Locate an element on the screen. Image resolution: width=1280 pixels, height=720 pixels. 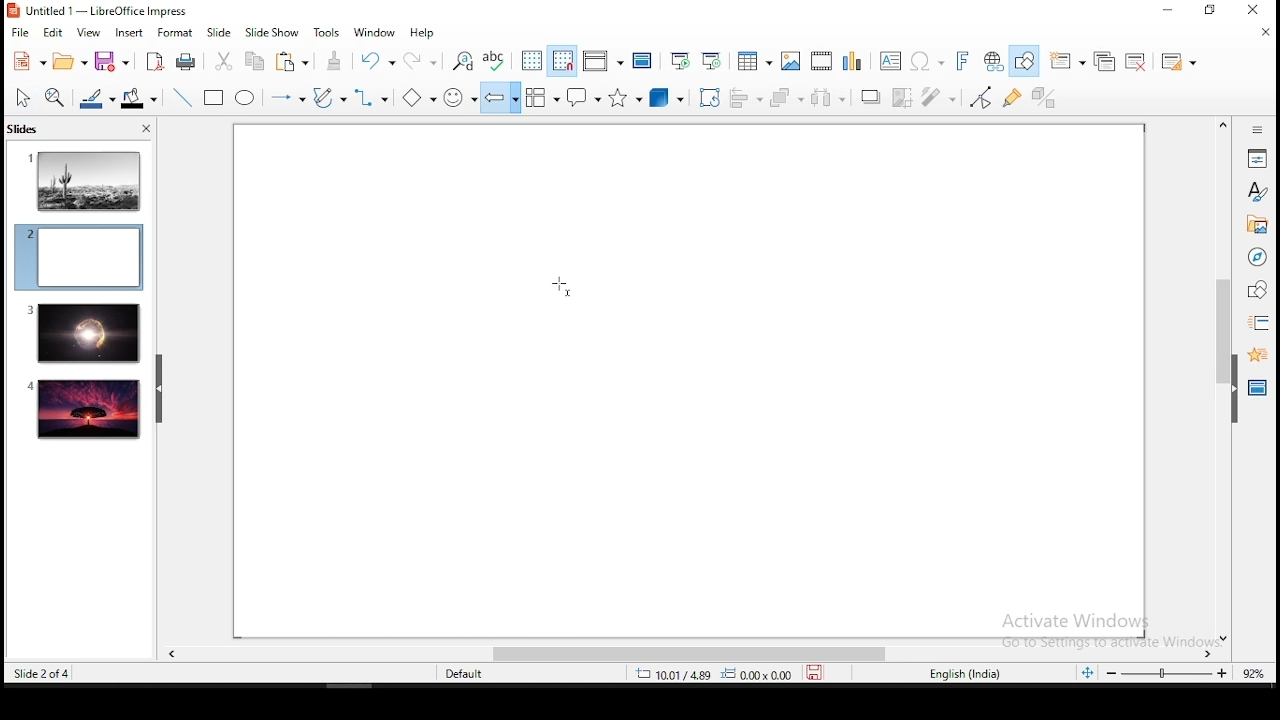
line fill is located at coordinates (95, 99).